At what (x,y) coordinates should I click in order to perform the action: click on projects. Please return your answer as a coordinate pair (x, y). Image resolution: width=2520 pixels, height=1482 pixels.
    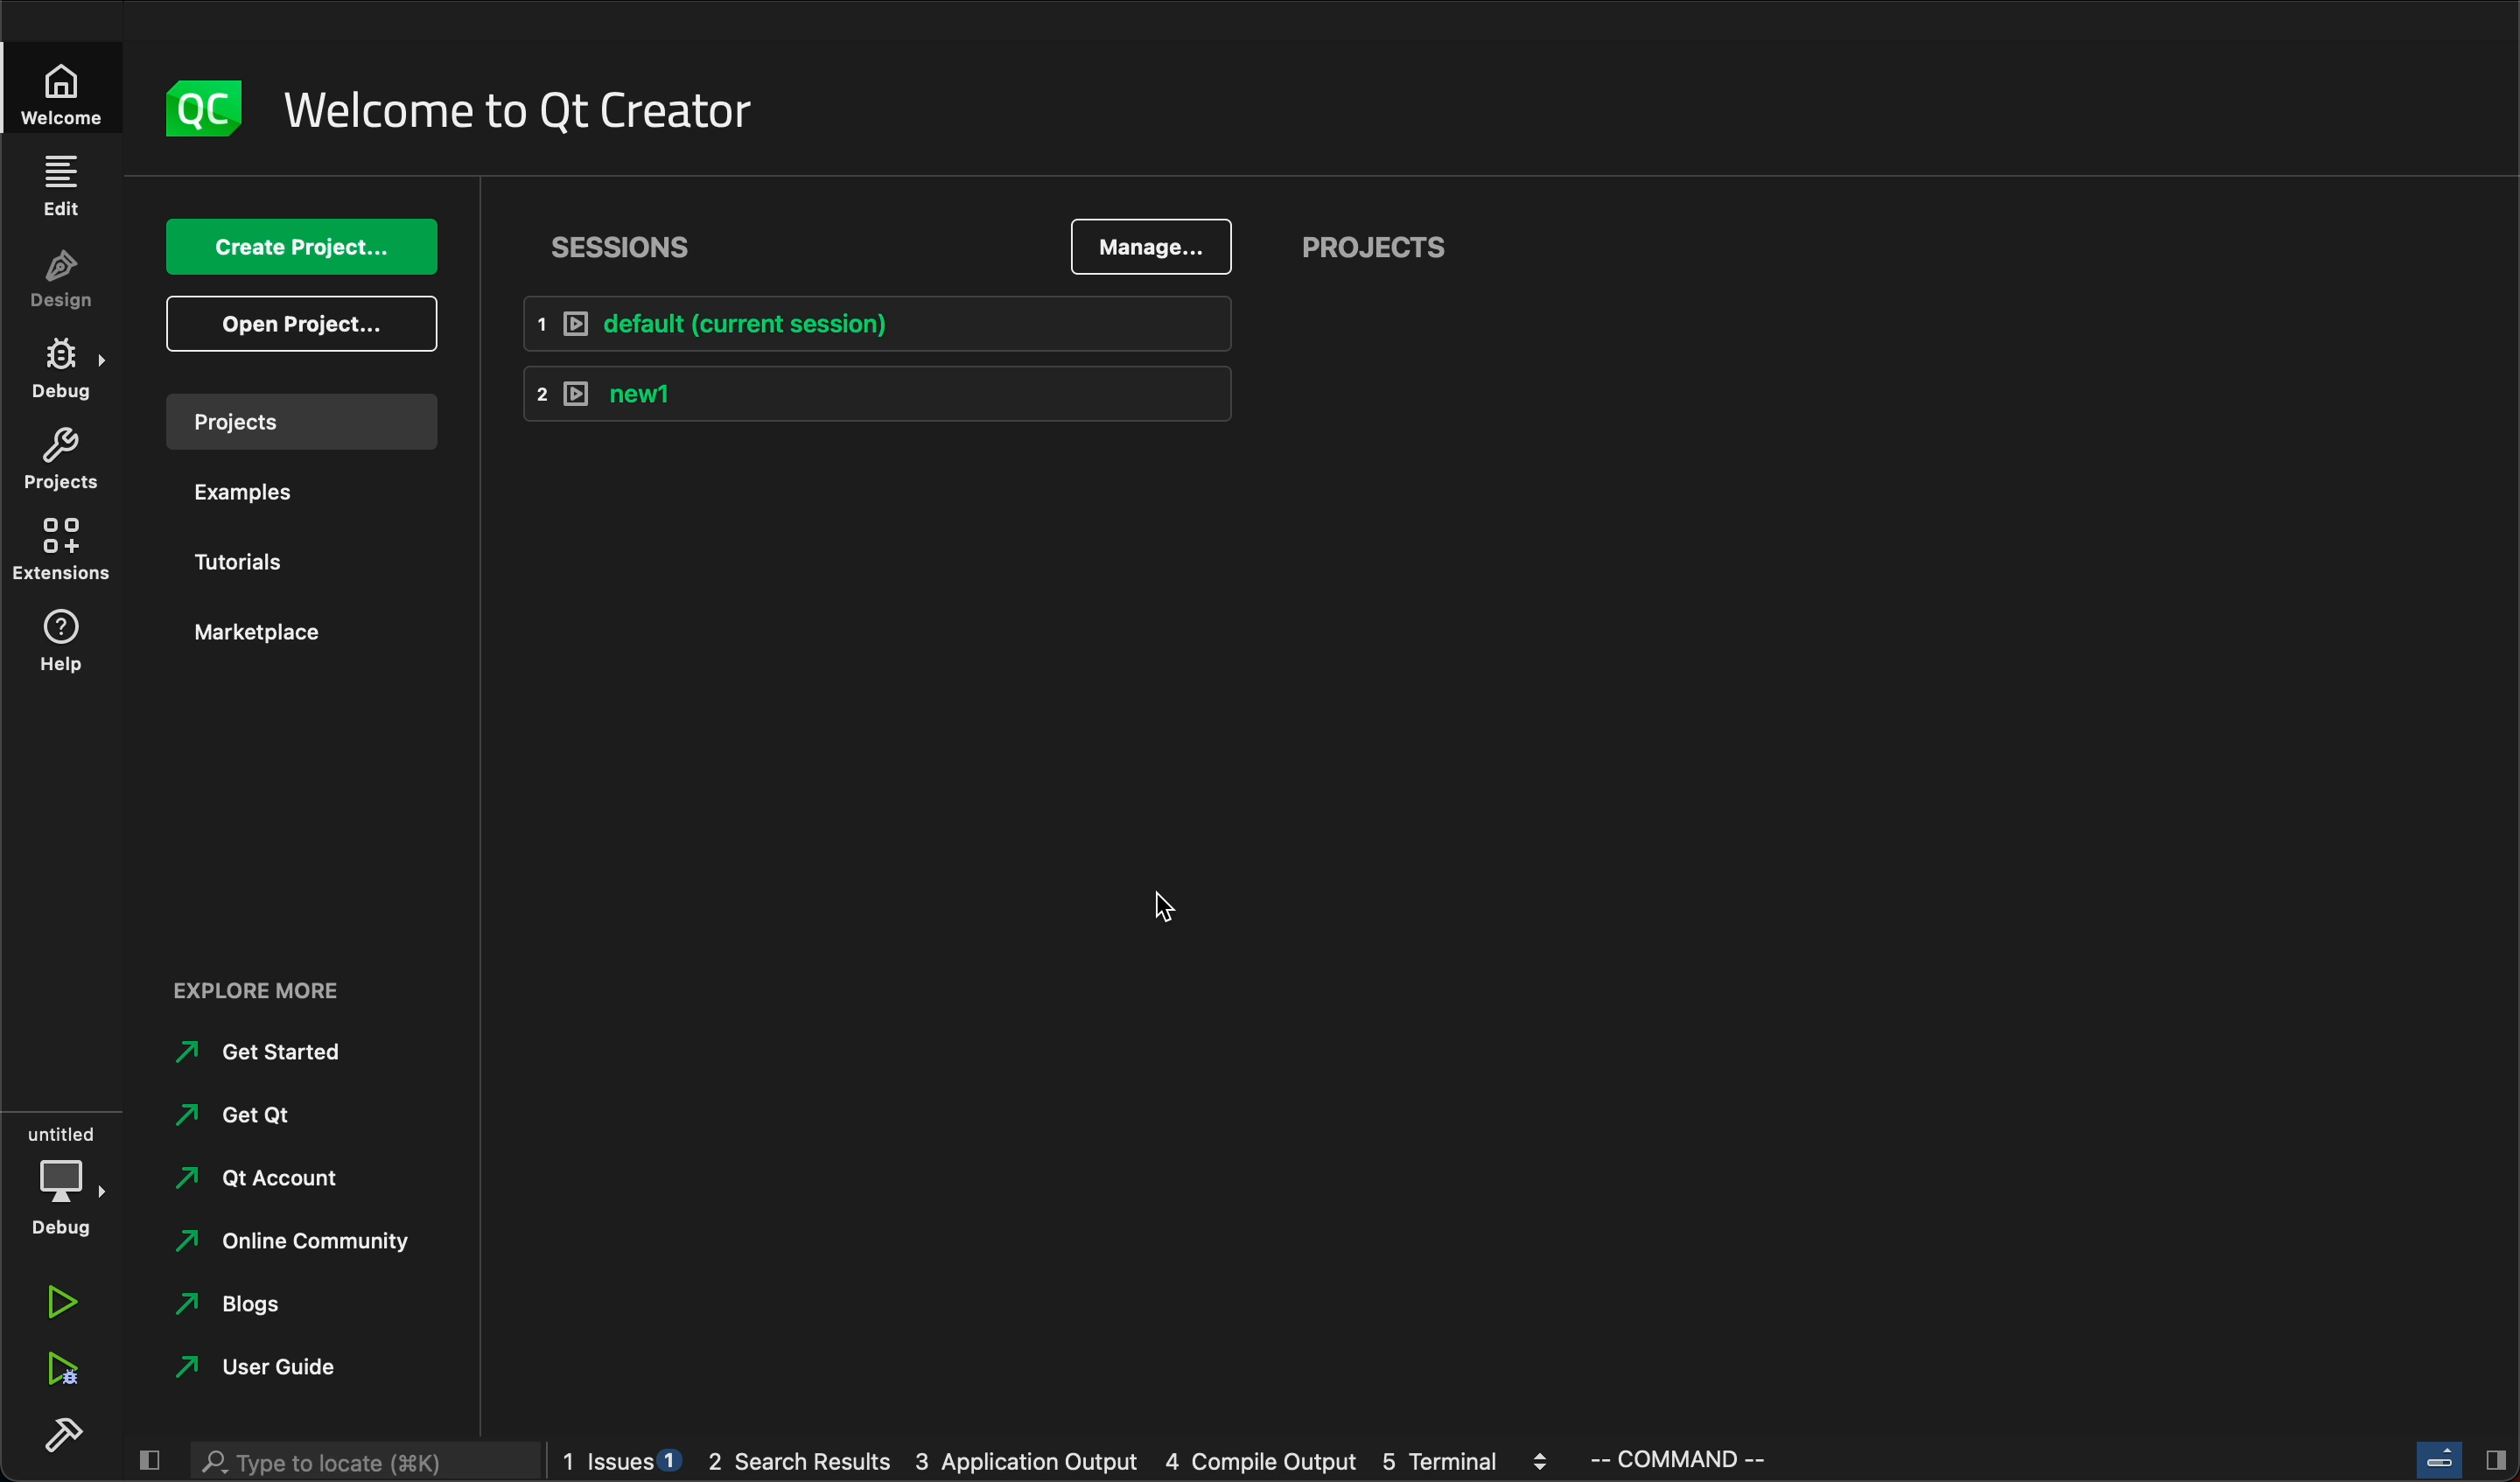
    Looking at the image, I should click on (1391, 248).